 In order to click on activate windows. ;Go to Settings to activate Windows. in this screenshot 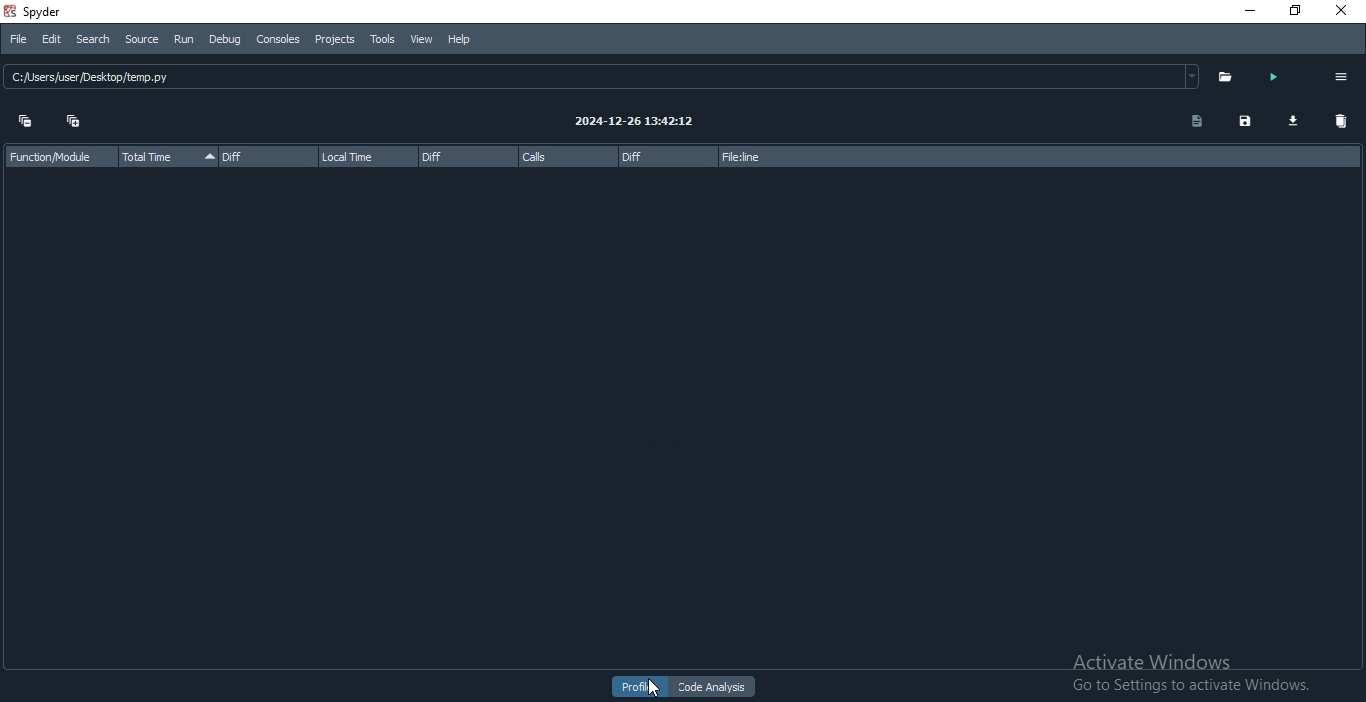, I will do `click(1196, 673)`.